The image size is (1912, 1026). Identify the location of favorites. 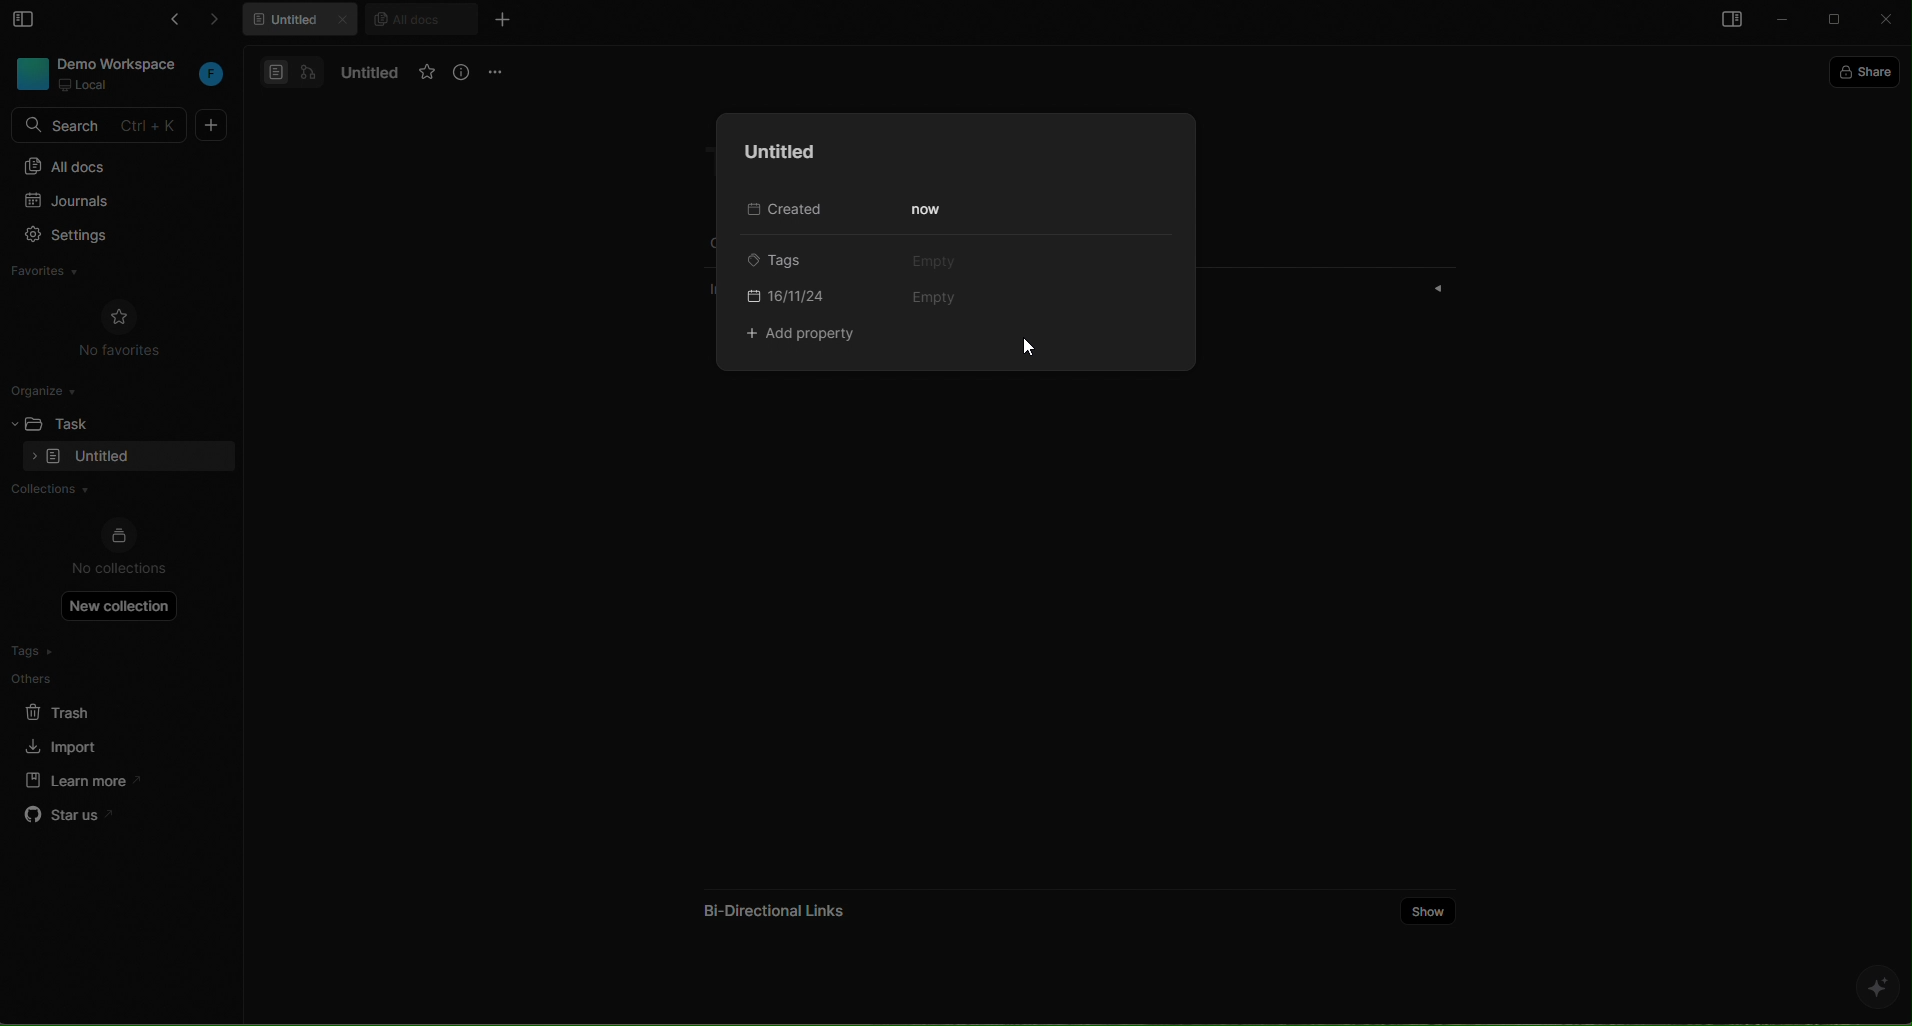
(65, 274).